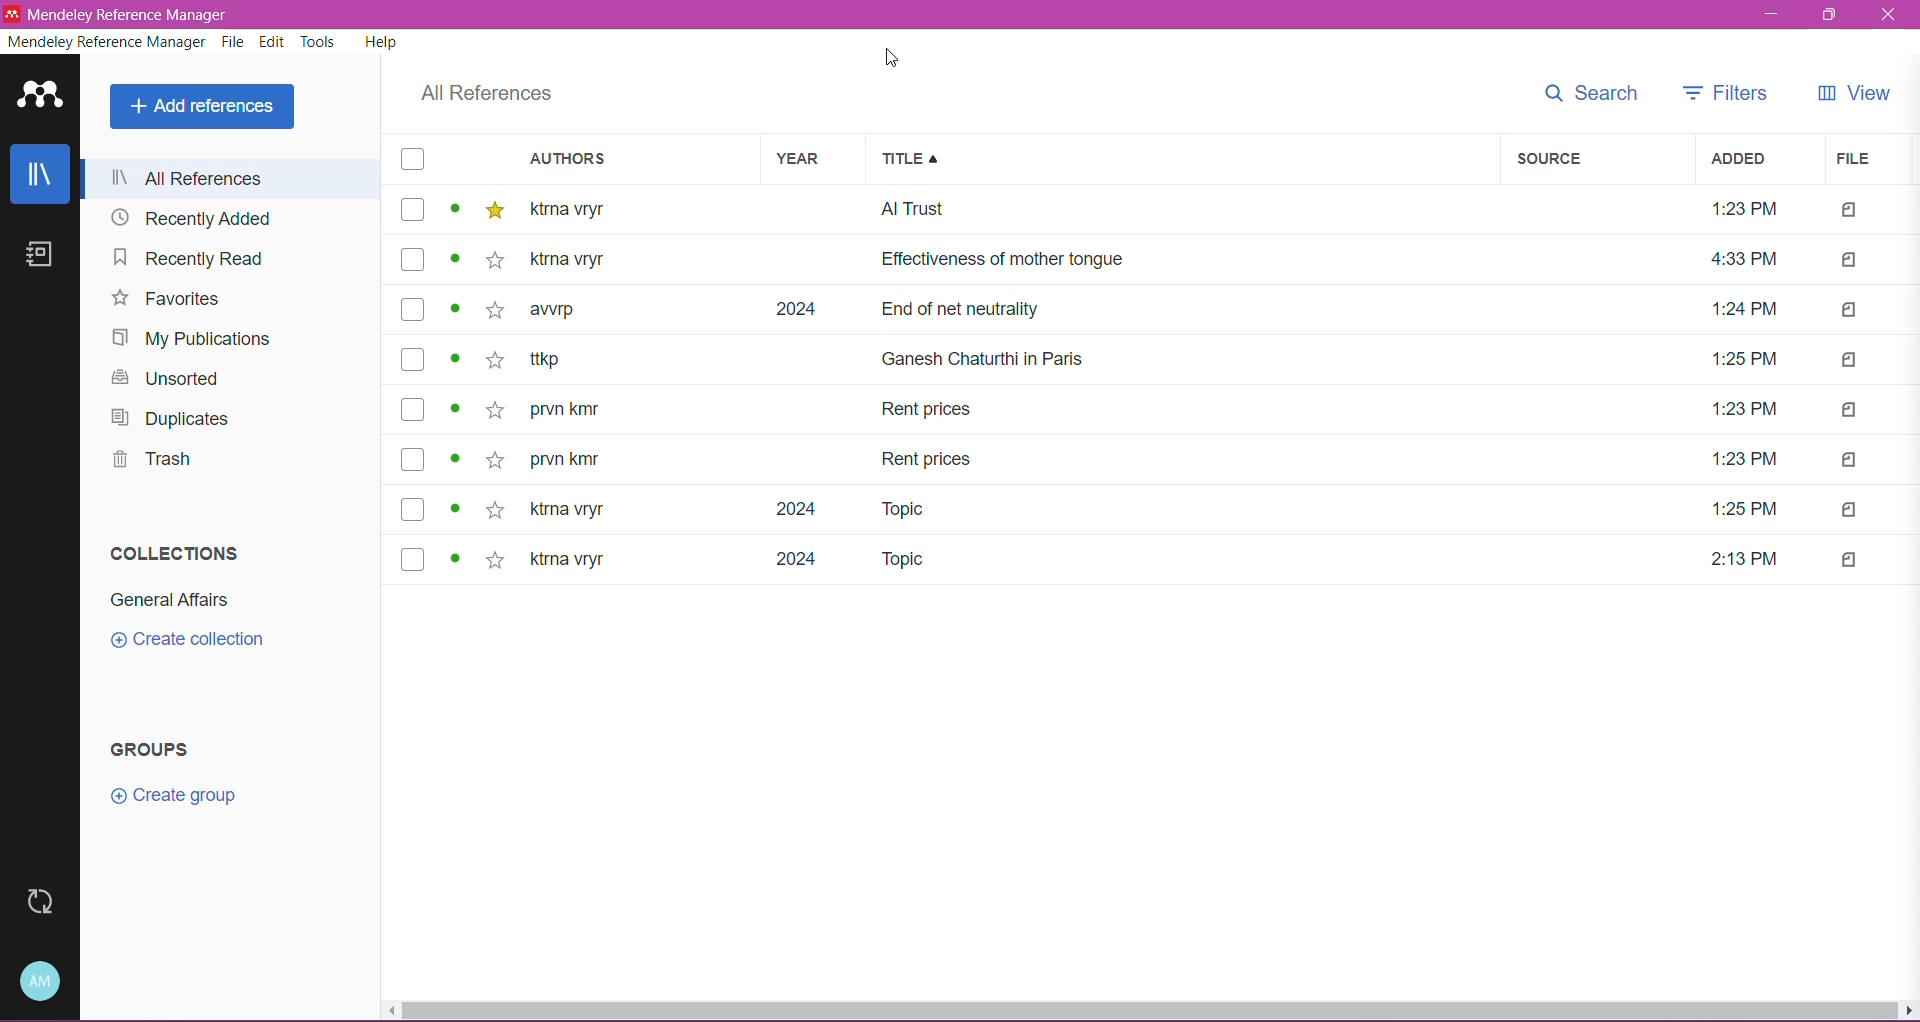  Describe the element at coordinates (894, 55) in the screenshot. I see `Cursor` at that location.